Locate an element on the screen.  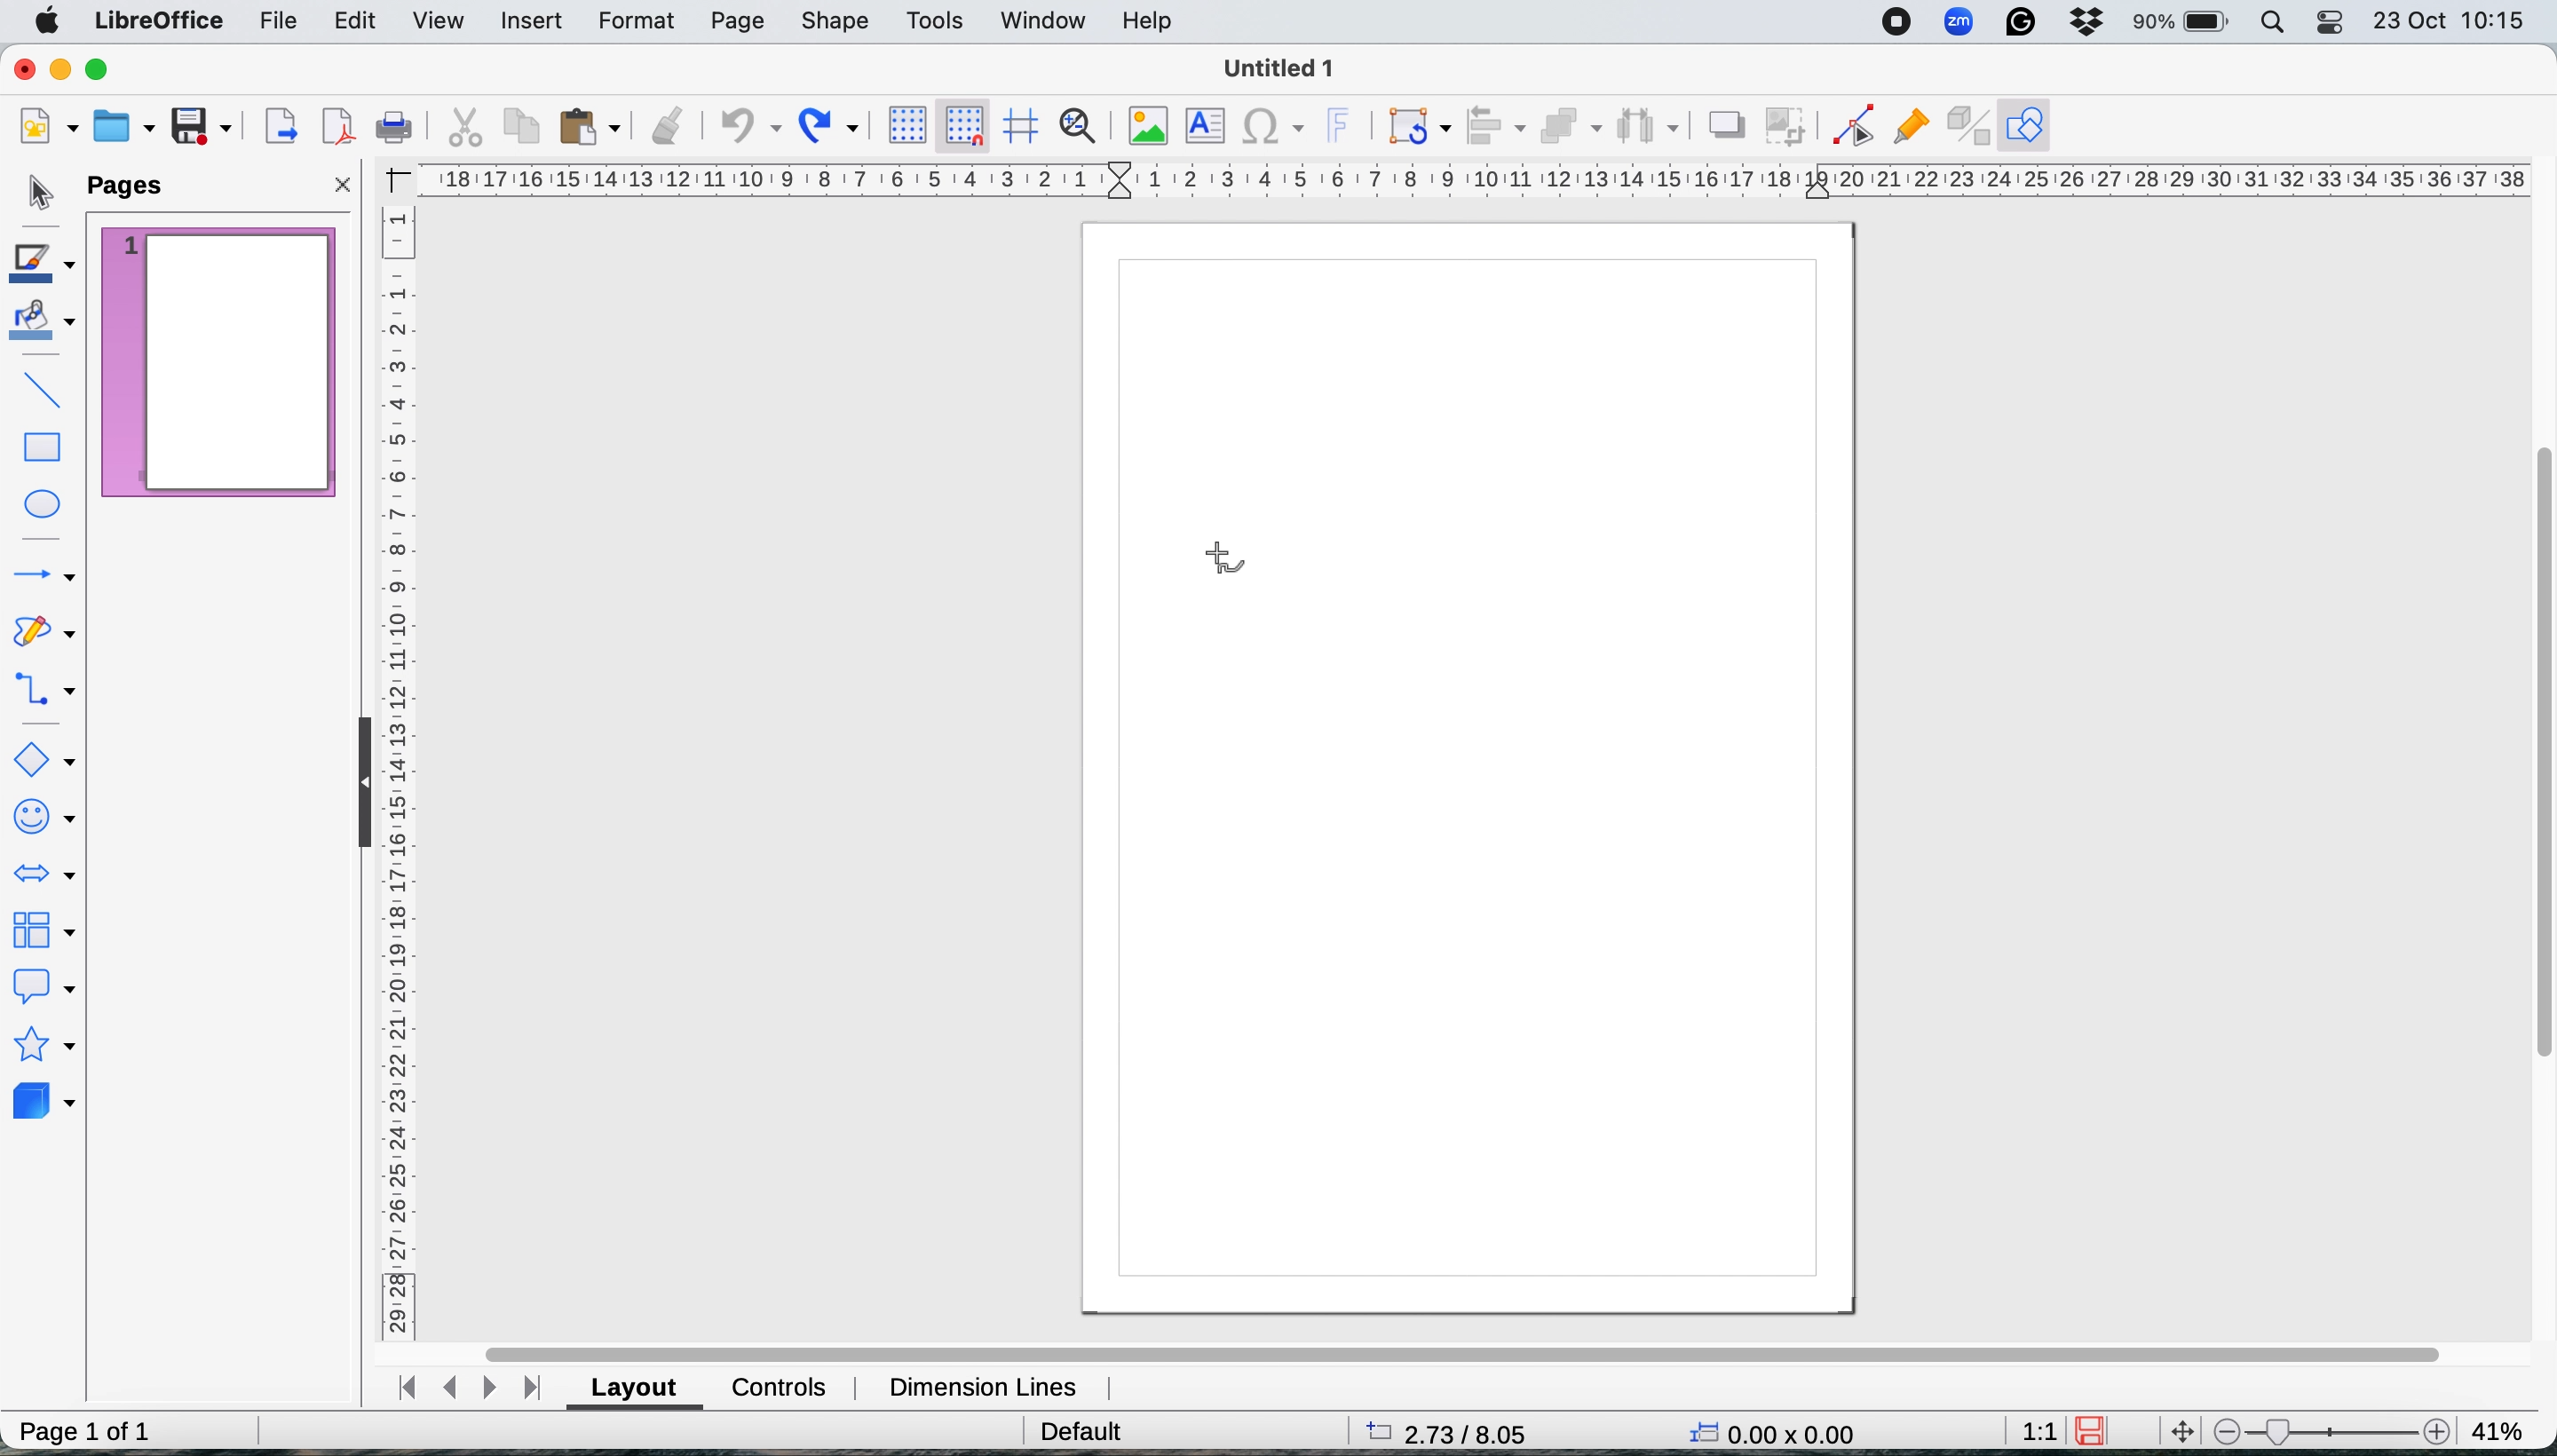
export is located at coordinates (279, 125).